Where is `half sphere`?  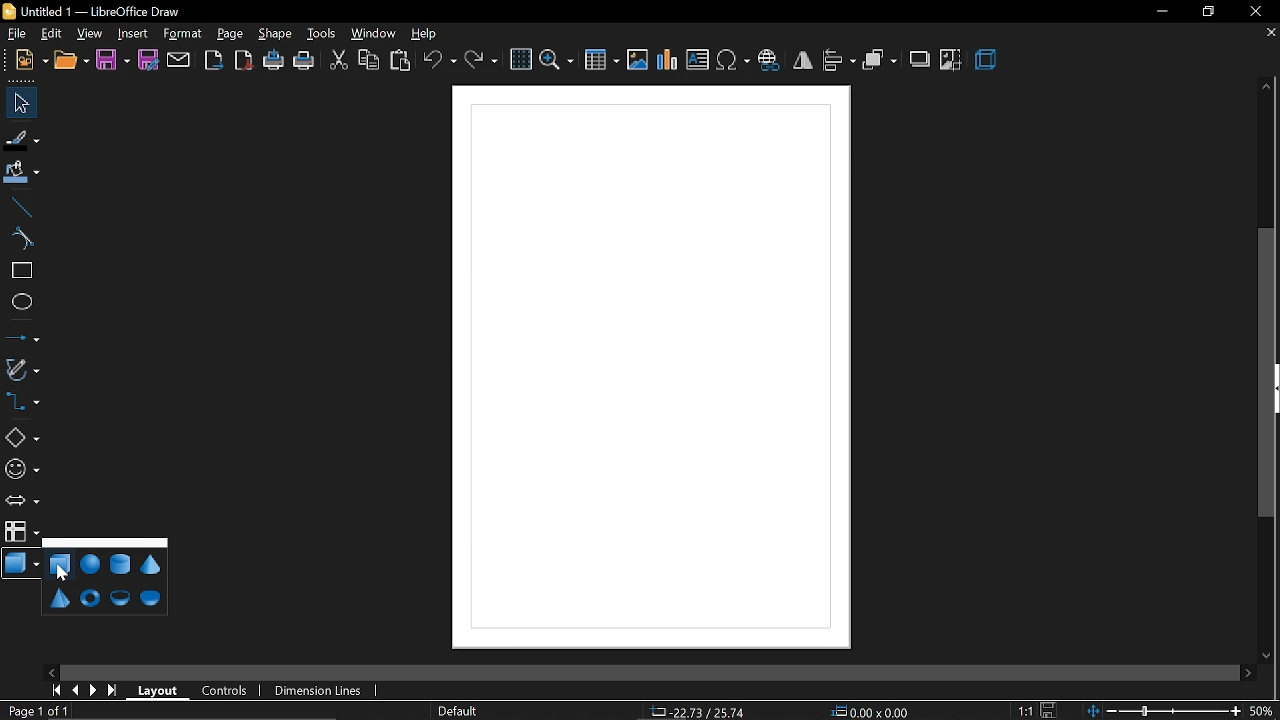
half sphere is located at coordinates (150, 600).